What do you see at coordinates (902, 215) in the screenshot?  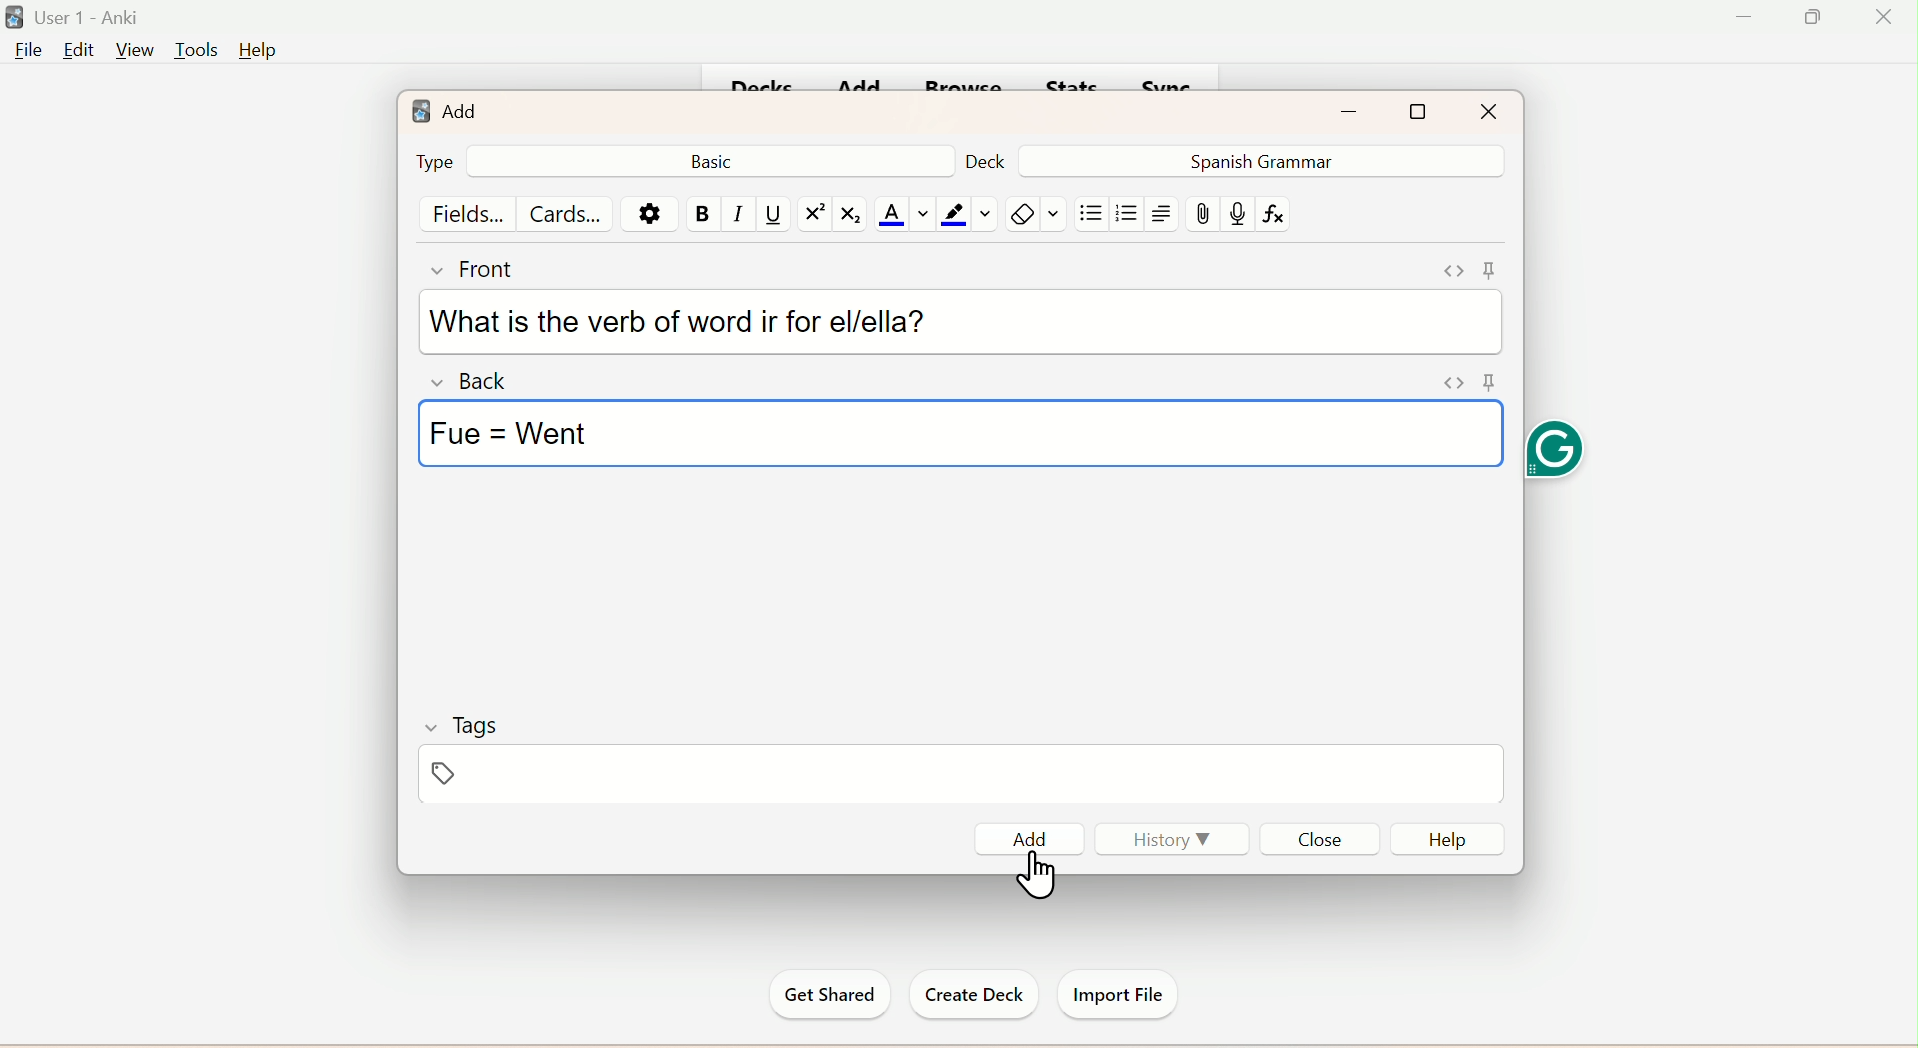 I see `Text Color` at bounding box center [902, 215].